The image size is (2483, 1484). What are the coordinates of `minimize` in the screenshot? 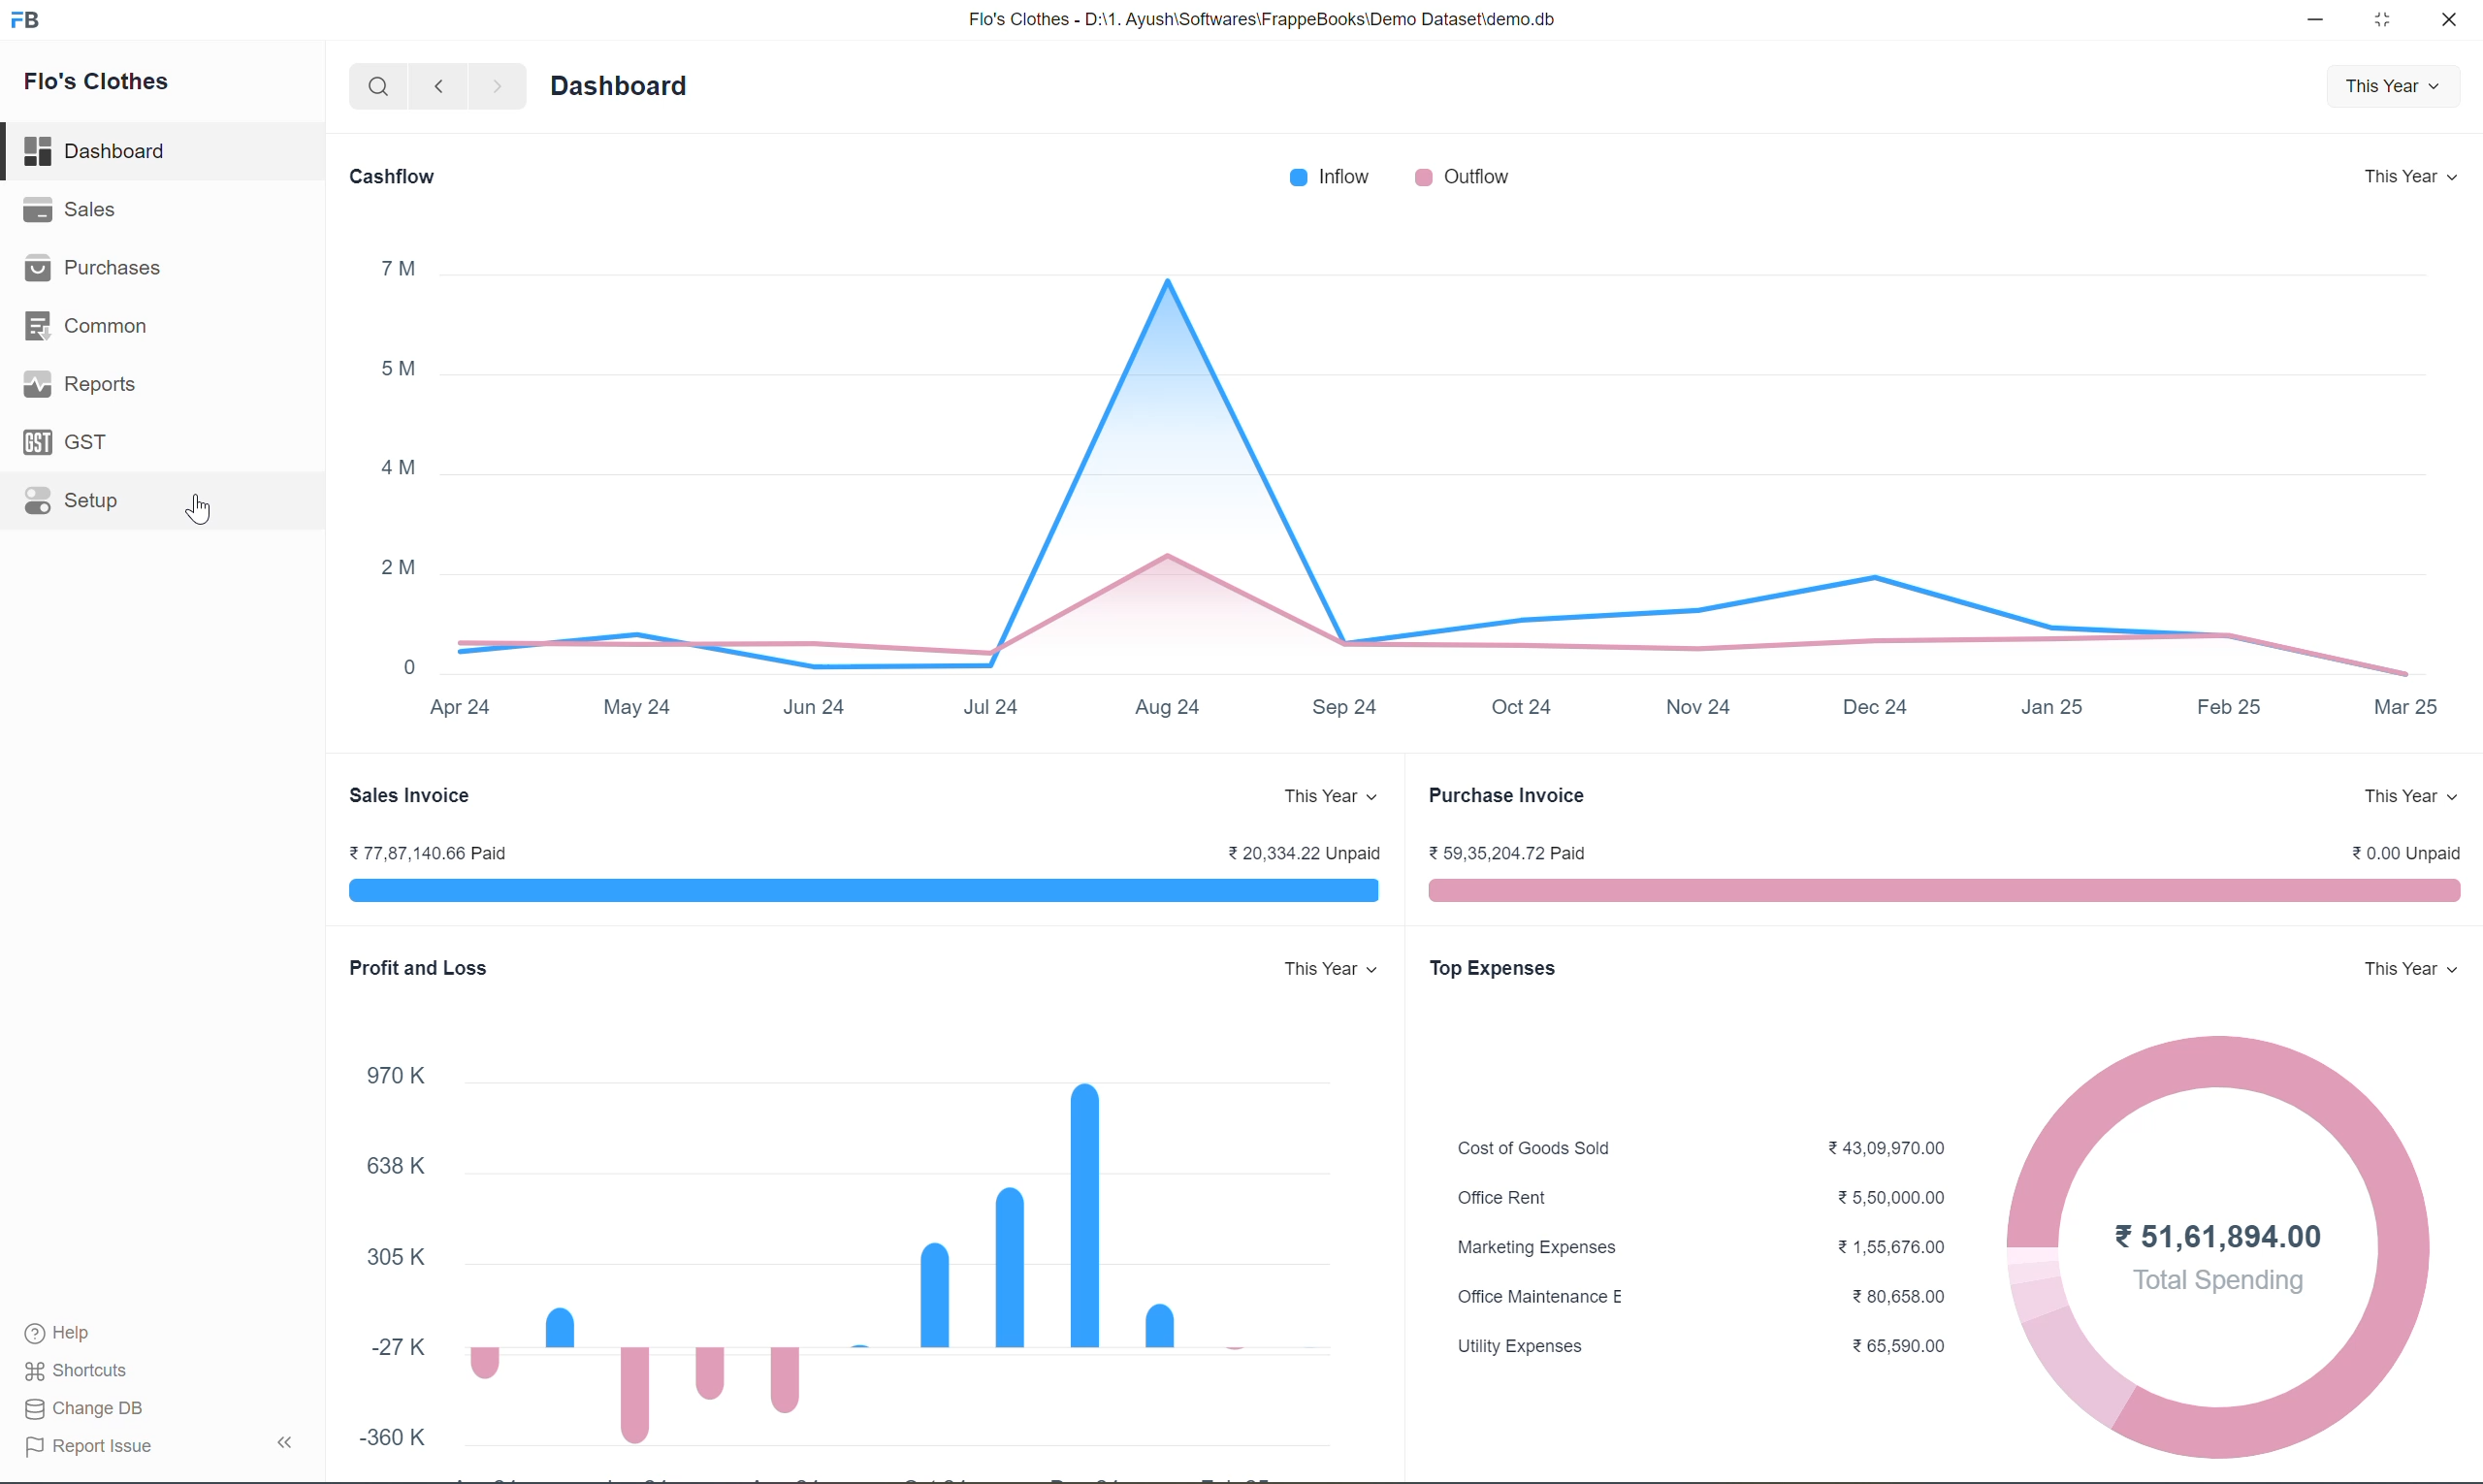 It's located at (2316, 19).